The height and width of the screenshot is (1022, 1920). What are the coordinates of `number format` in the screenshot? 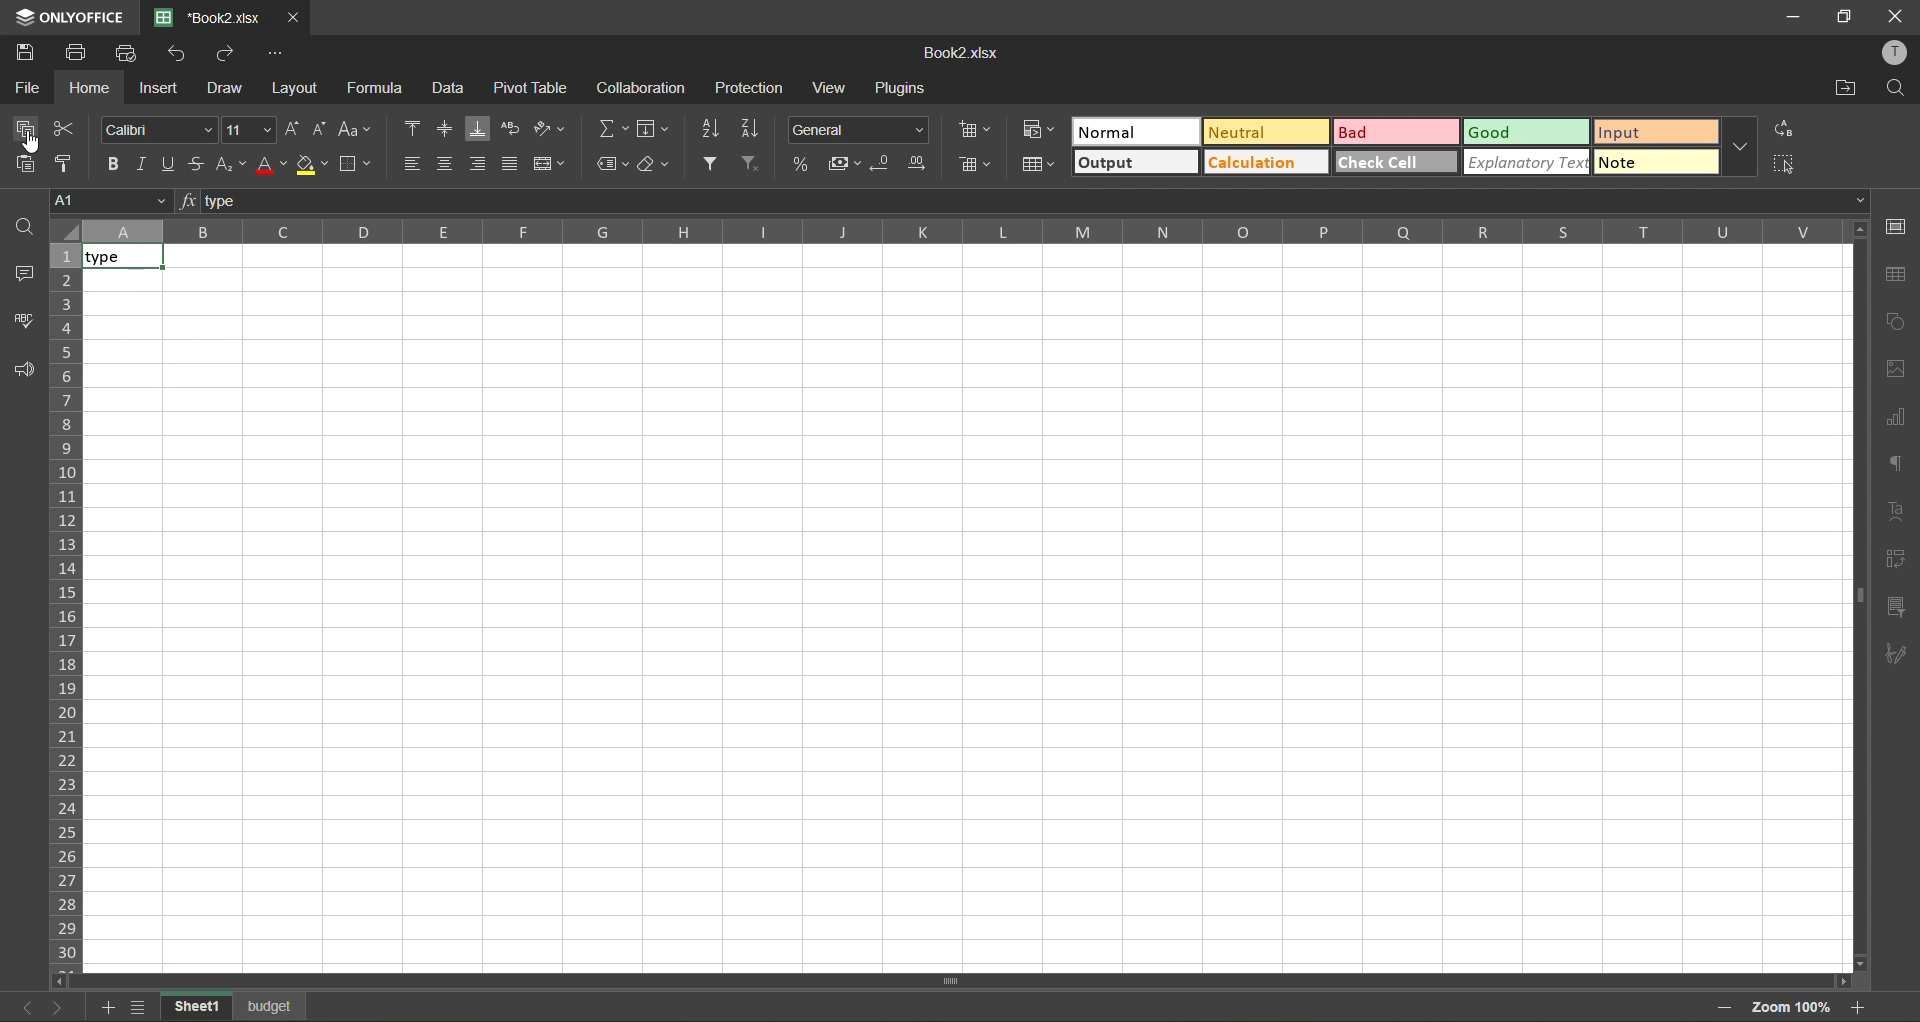 It's located at (859, 130).